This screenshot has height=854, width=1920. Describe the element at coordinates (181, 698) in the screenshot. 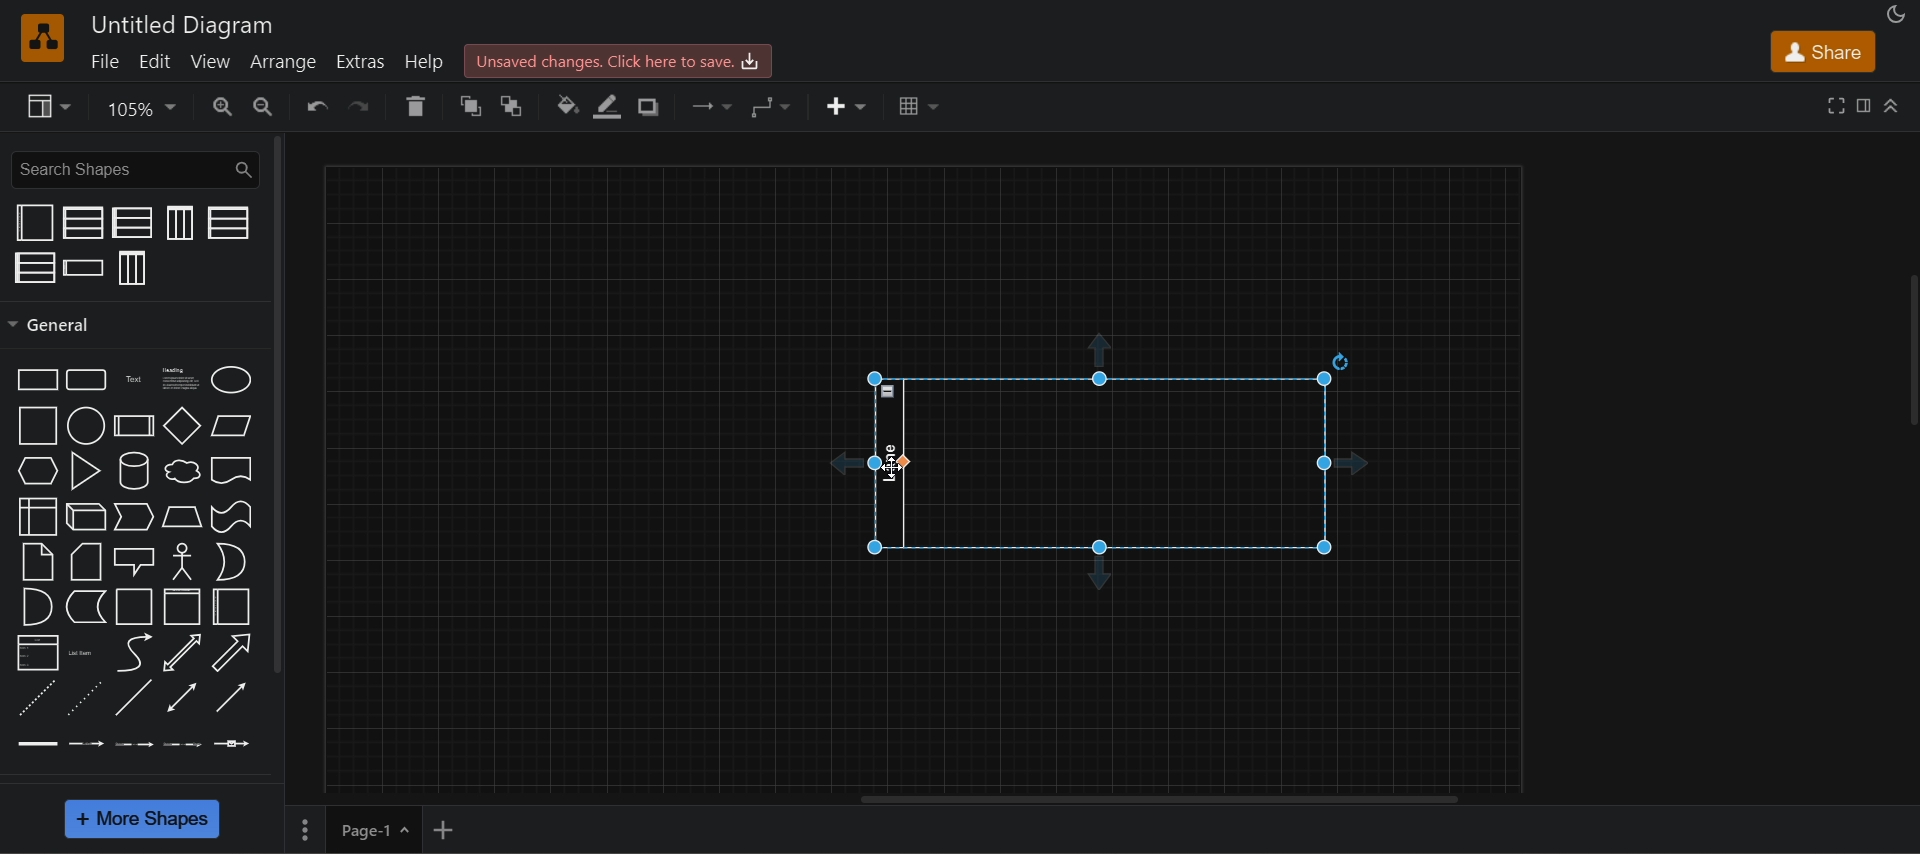

I see `bidirectional connector` at that location.